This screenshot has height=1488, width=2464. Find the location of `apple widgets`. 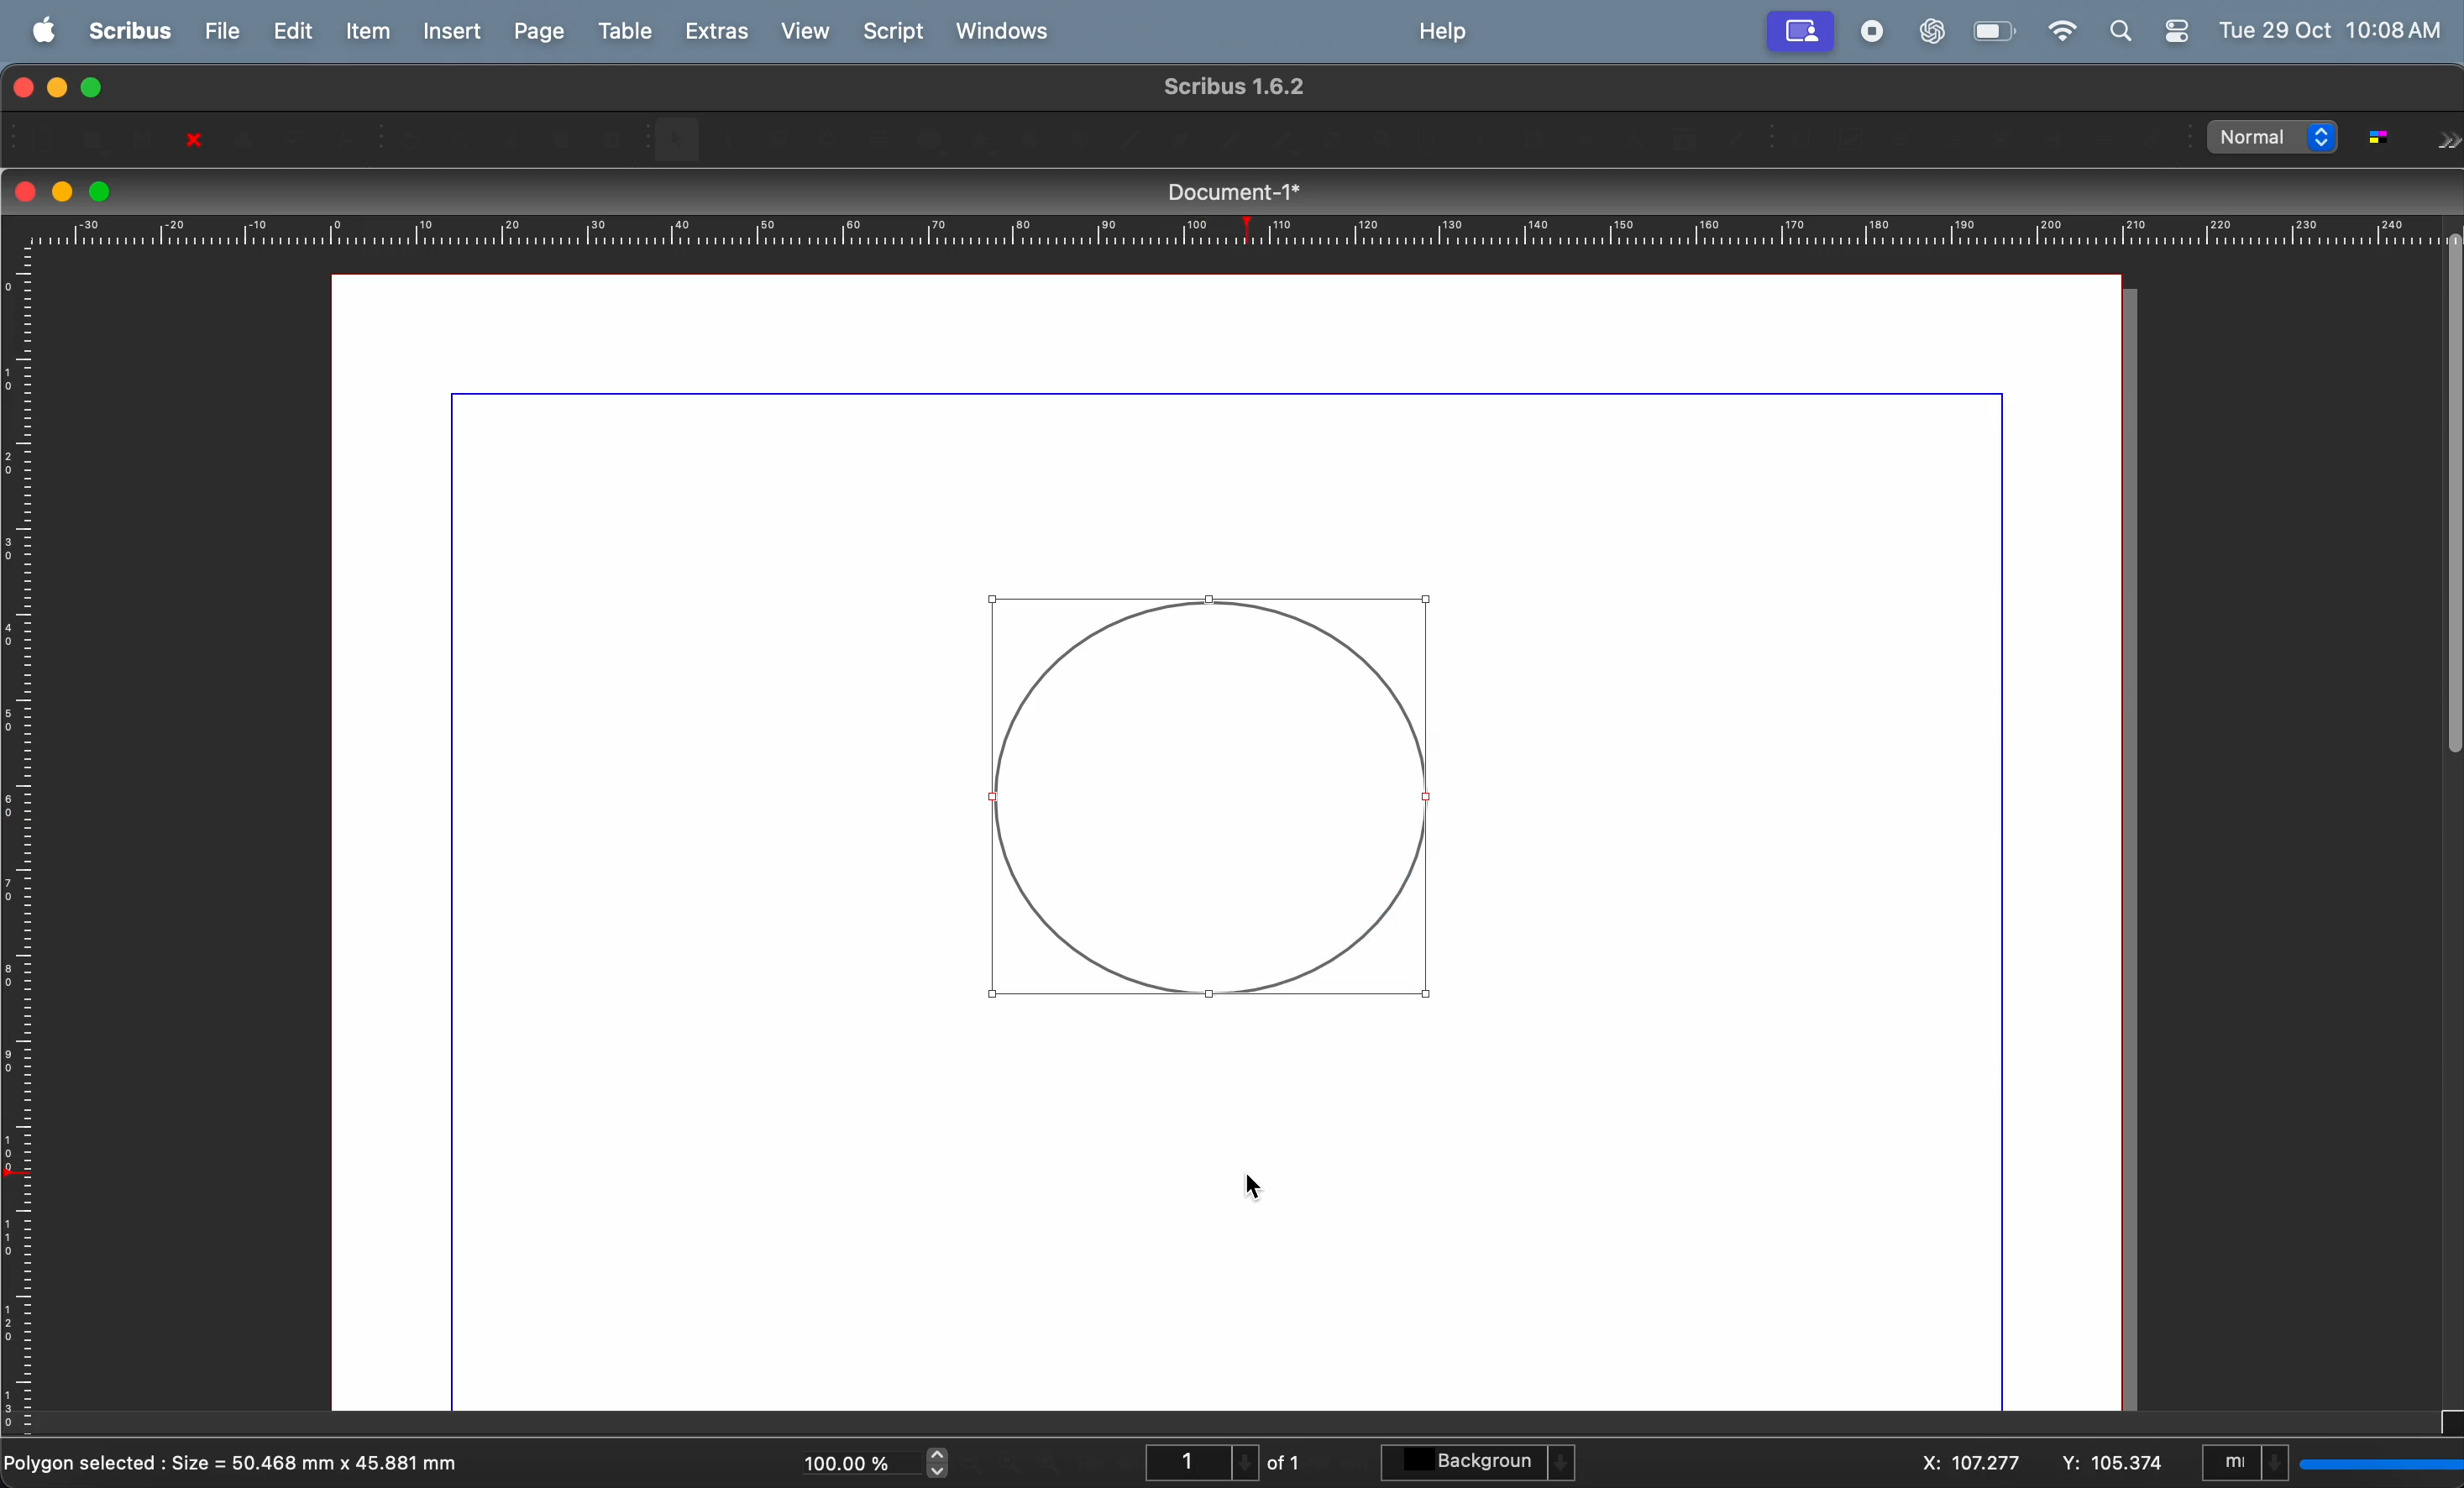

apple widgets is located at coordinates (2153, 29).